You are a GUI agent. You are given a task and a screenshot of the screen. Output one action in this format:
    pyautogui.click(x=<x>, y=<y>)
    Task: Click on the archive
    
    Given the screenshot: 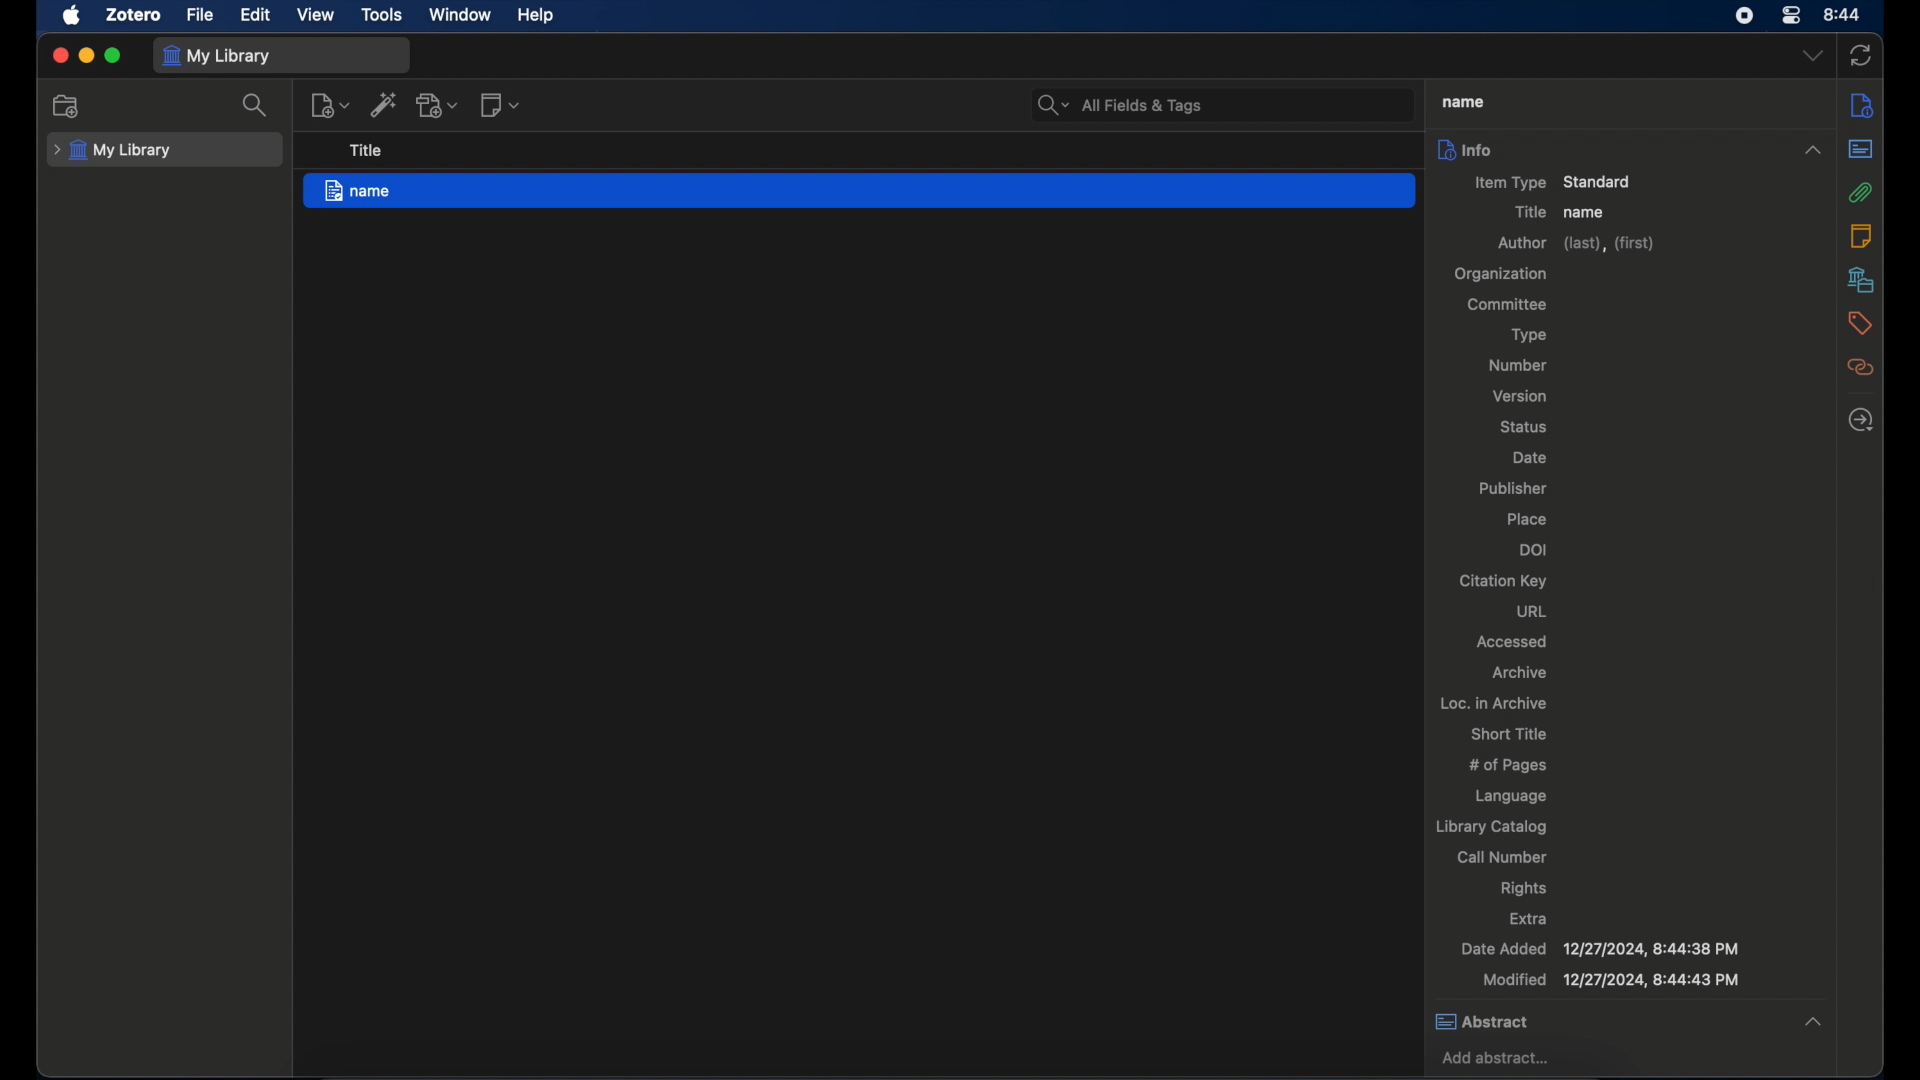 What is the action you would take?
    pyautogui.click(x=1518, y=671)
    